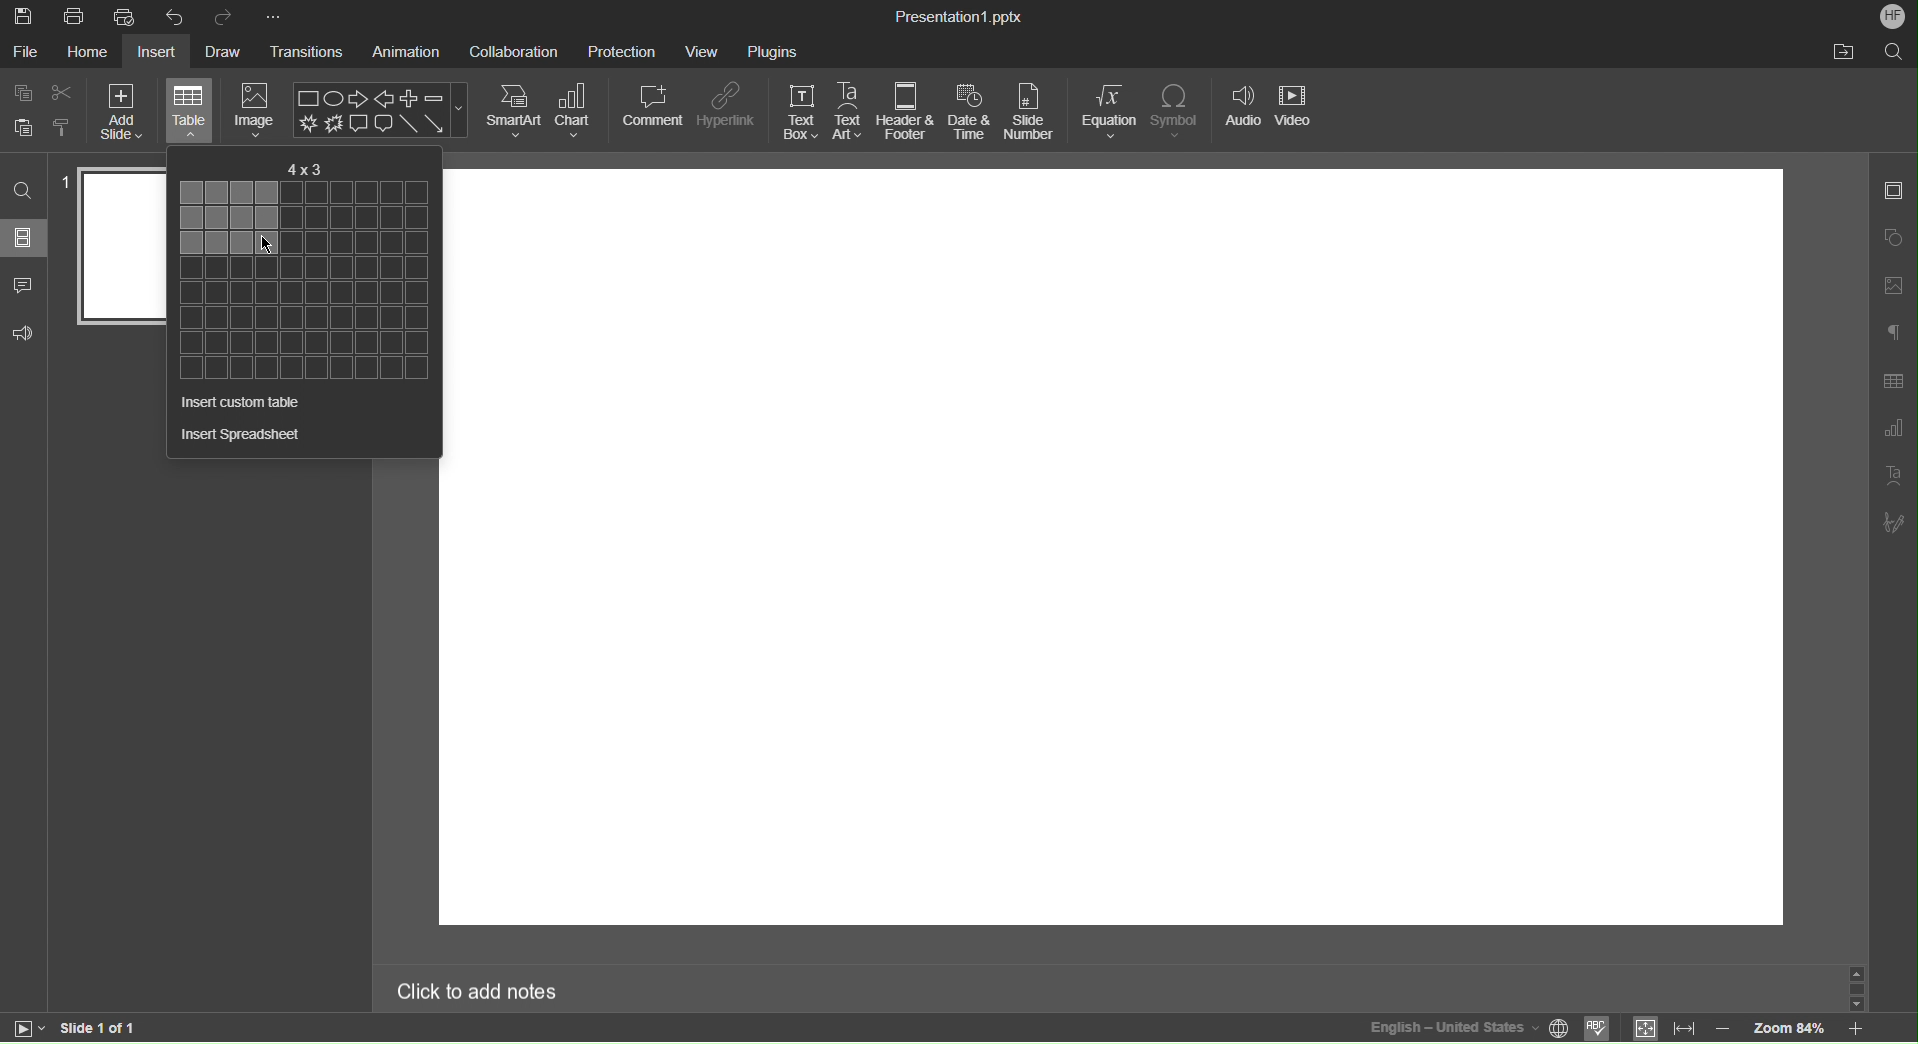 The image size is (1918, 1044). What do you see at coordinates (773, 49) in the screenshot?
I see `Plugins` at bounding box center [773, 49].